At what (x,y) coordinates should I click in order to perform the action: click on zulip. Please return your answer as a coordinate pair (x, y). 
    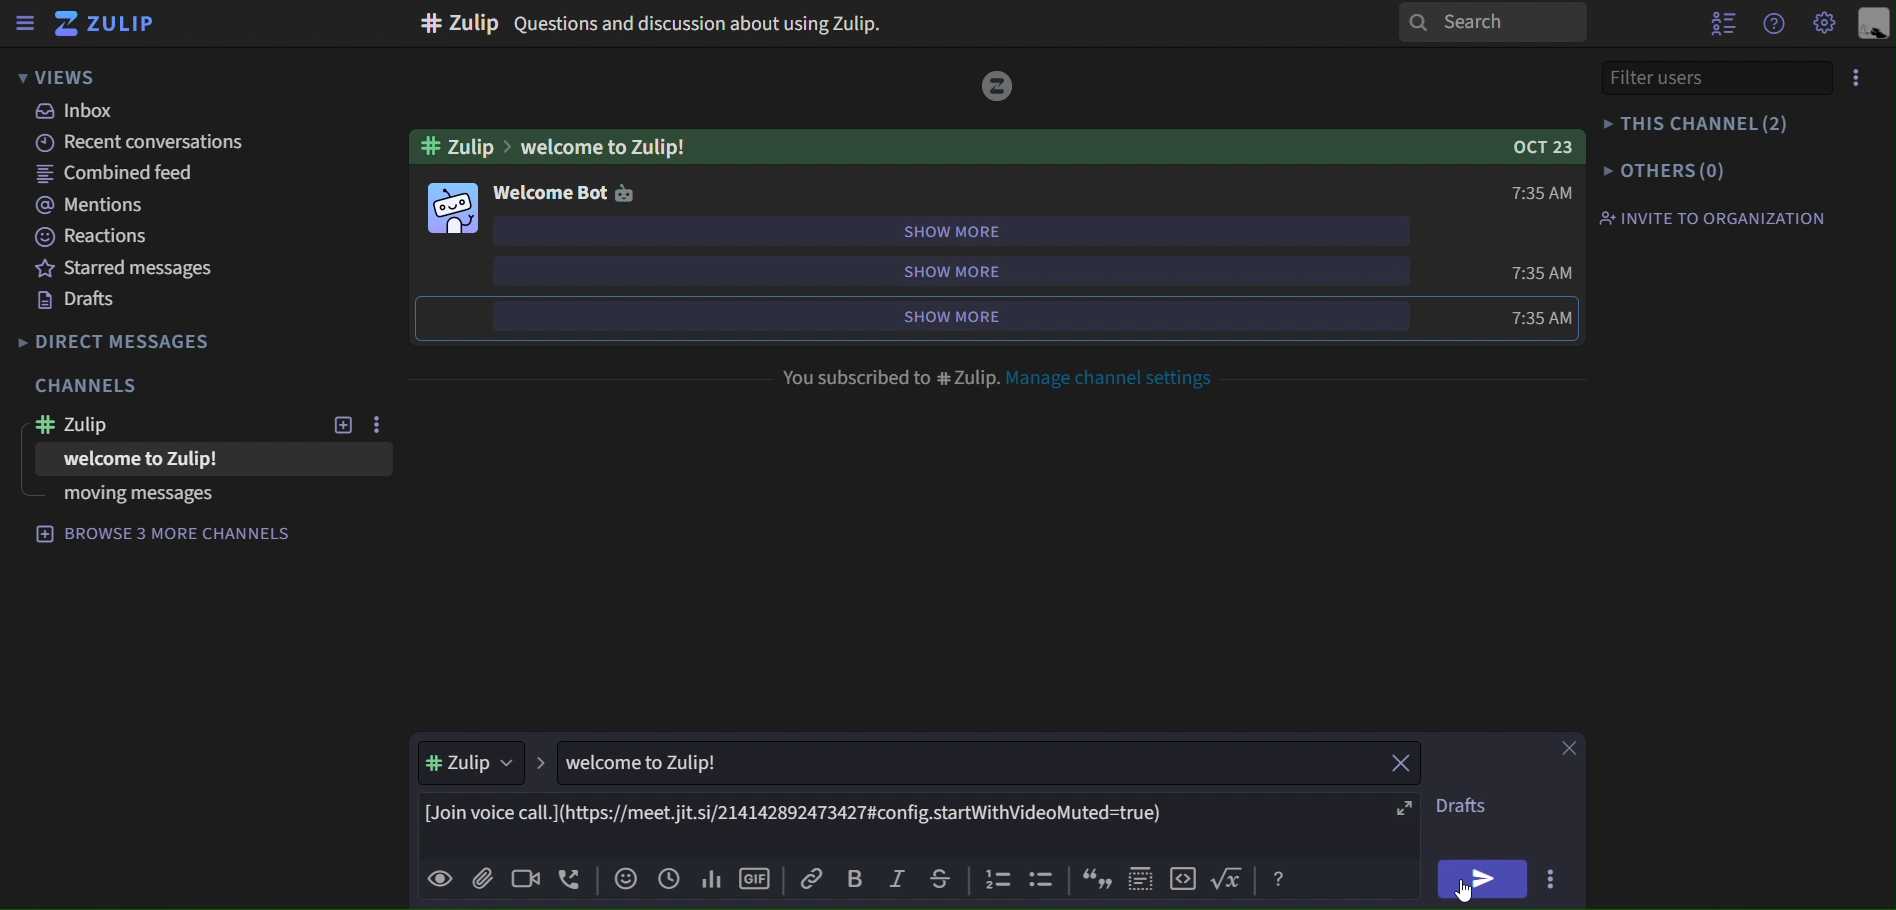
    Looking at the image, I should click on (97, 426).